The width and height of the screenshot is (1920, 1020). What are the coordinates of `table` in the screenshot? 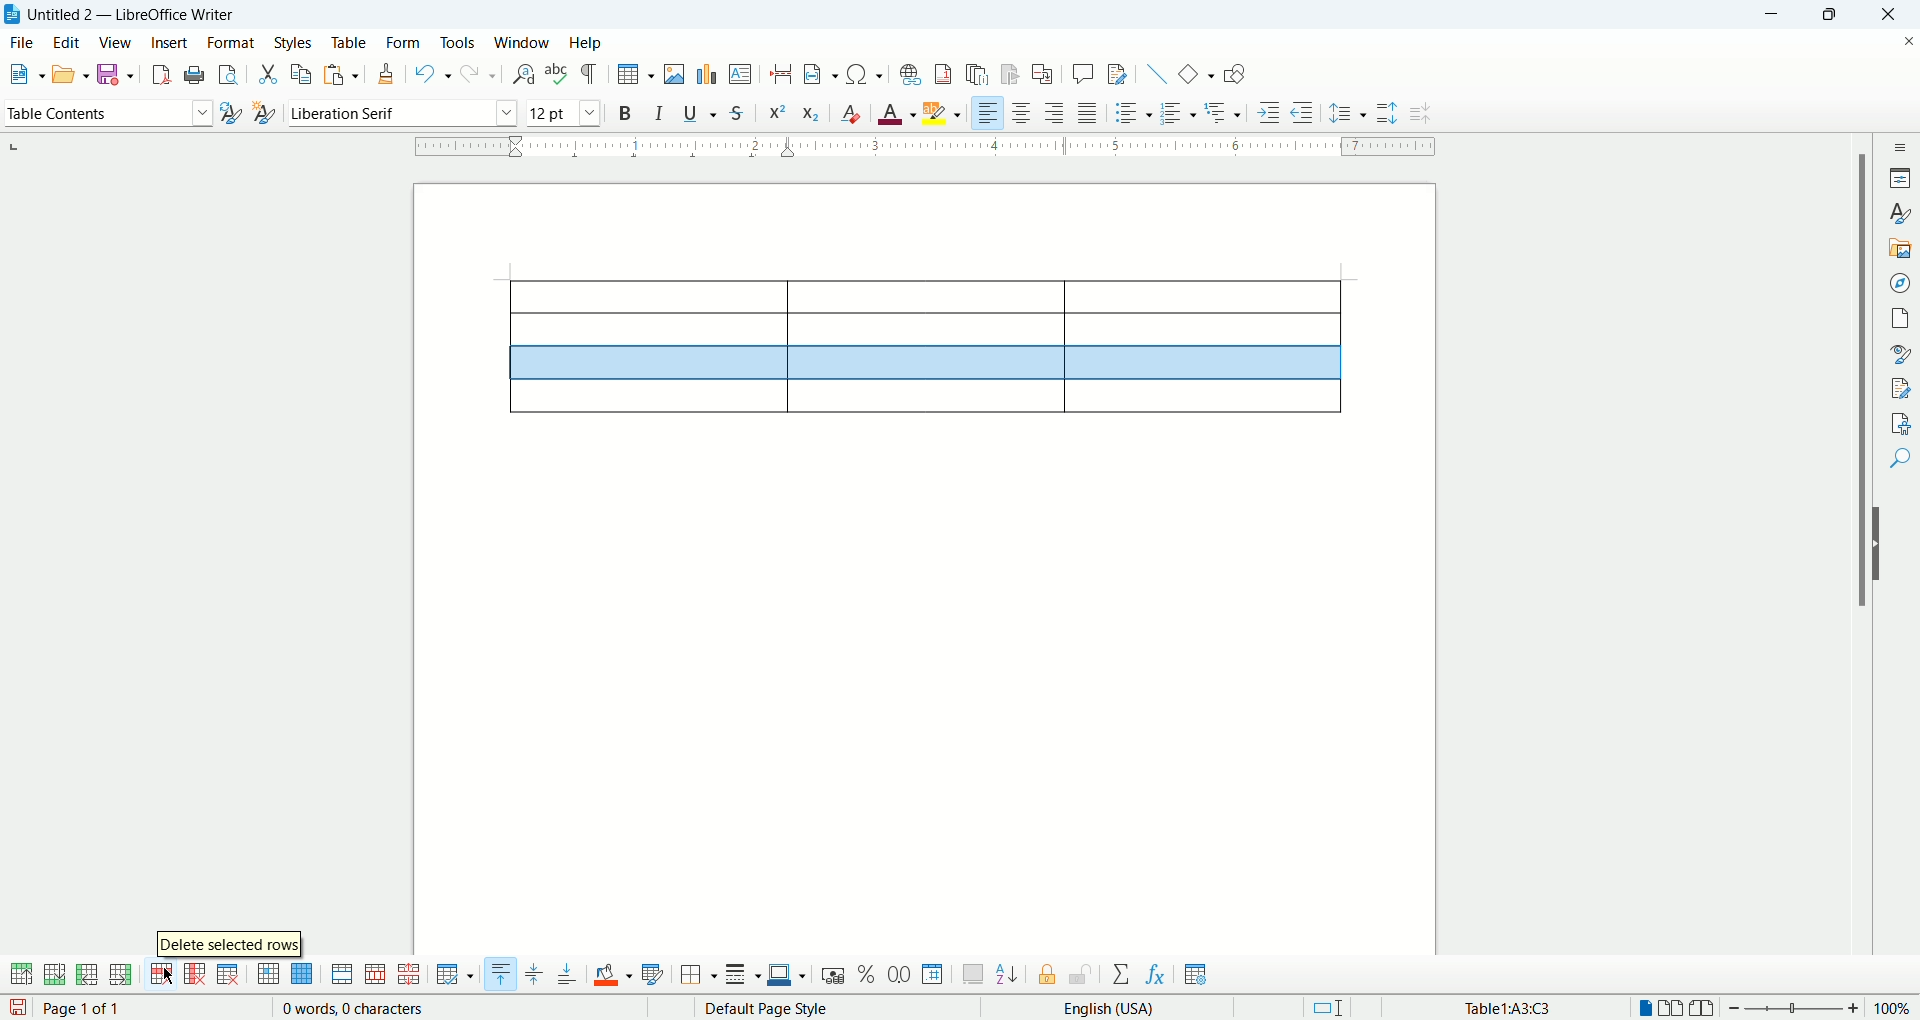 It's located at (921, 356).